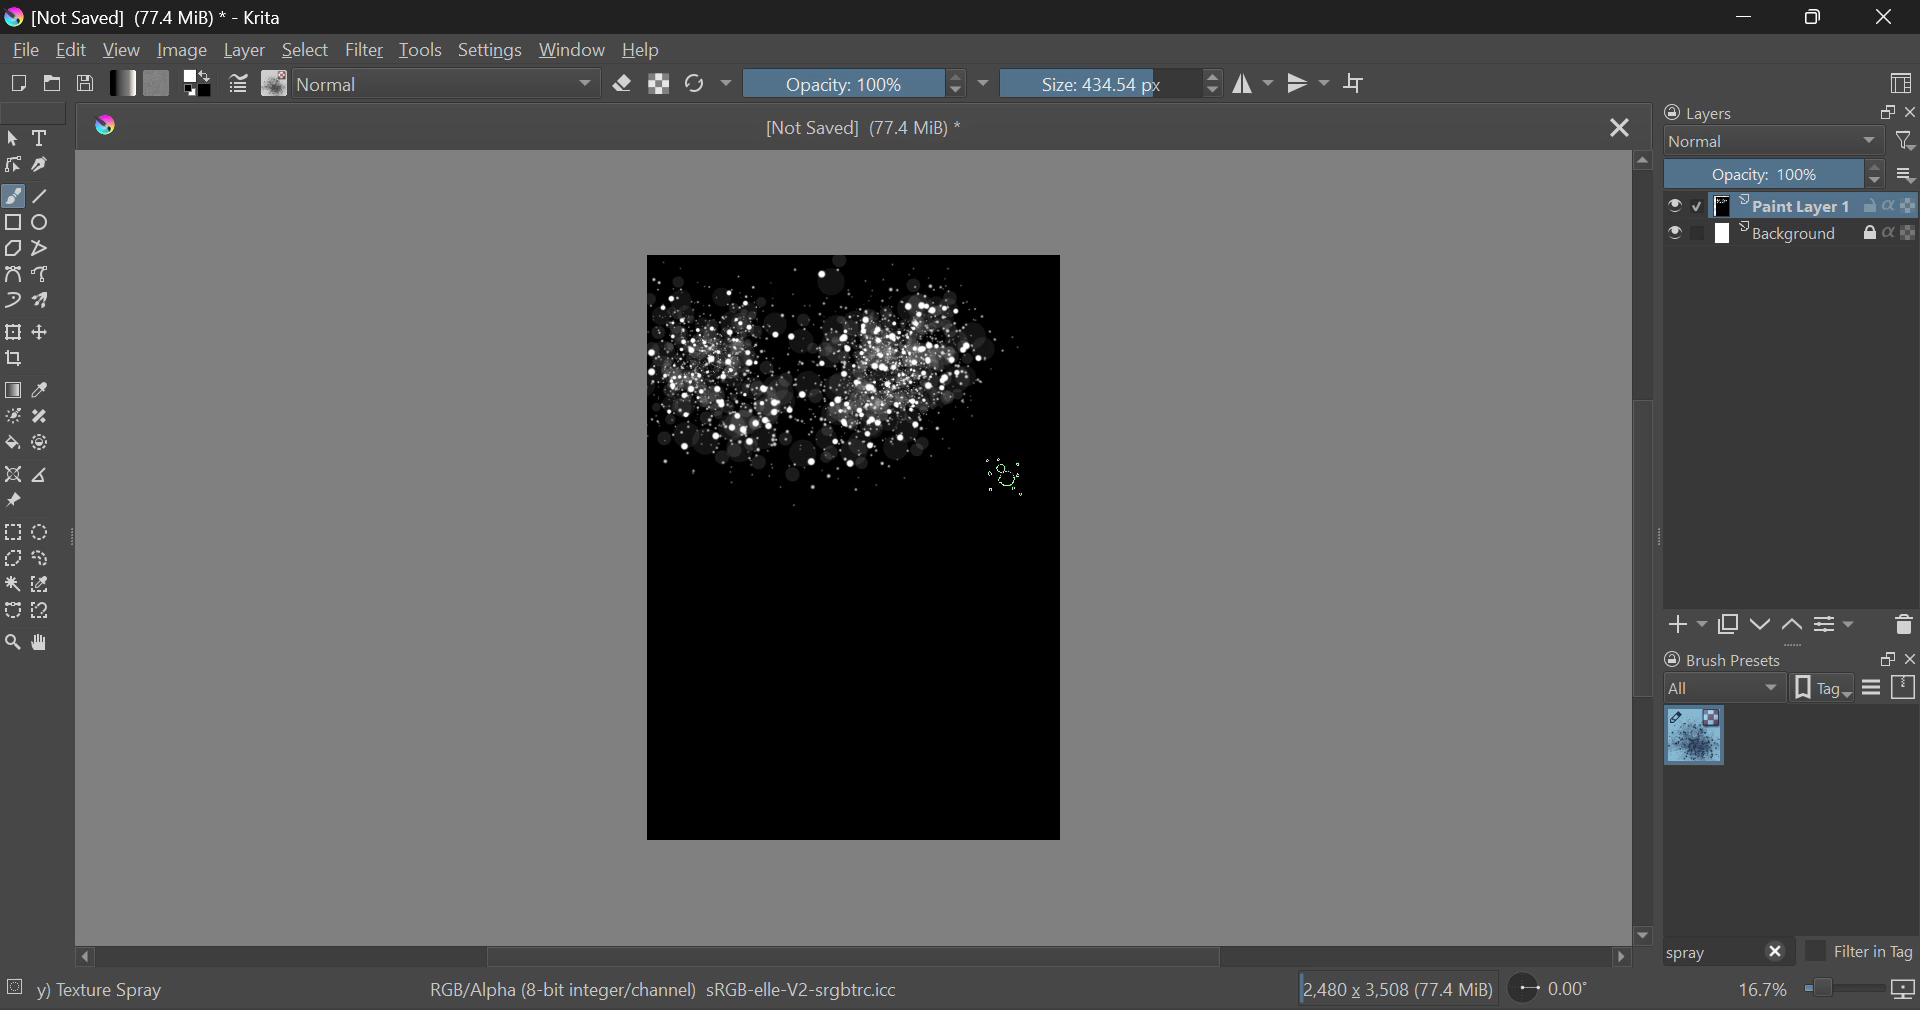 The image size is (1920, 1010). What do you see at coordinates (239, 86) in the screenshot?
I see `Brush Settings` at bounding box center [239, 86].